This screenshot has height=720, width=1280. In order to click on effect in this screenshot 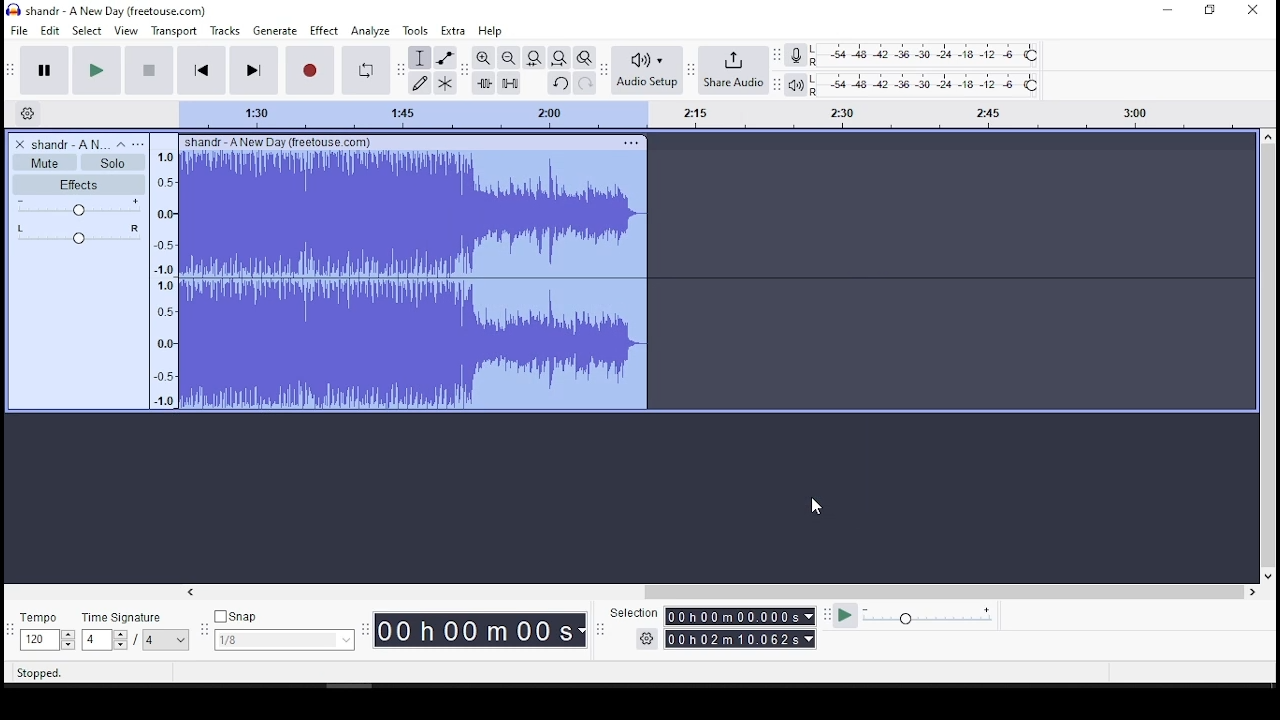, I will do `click(324, 30)`.